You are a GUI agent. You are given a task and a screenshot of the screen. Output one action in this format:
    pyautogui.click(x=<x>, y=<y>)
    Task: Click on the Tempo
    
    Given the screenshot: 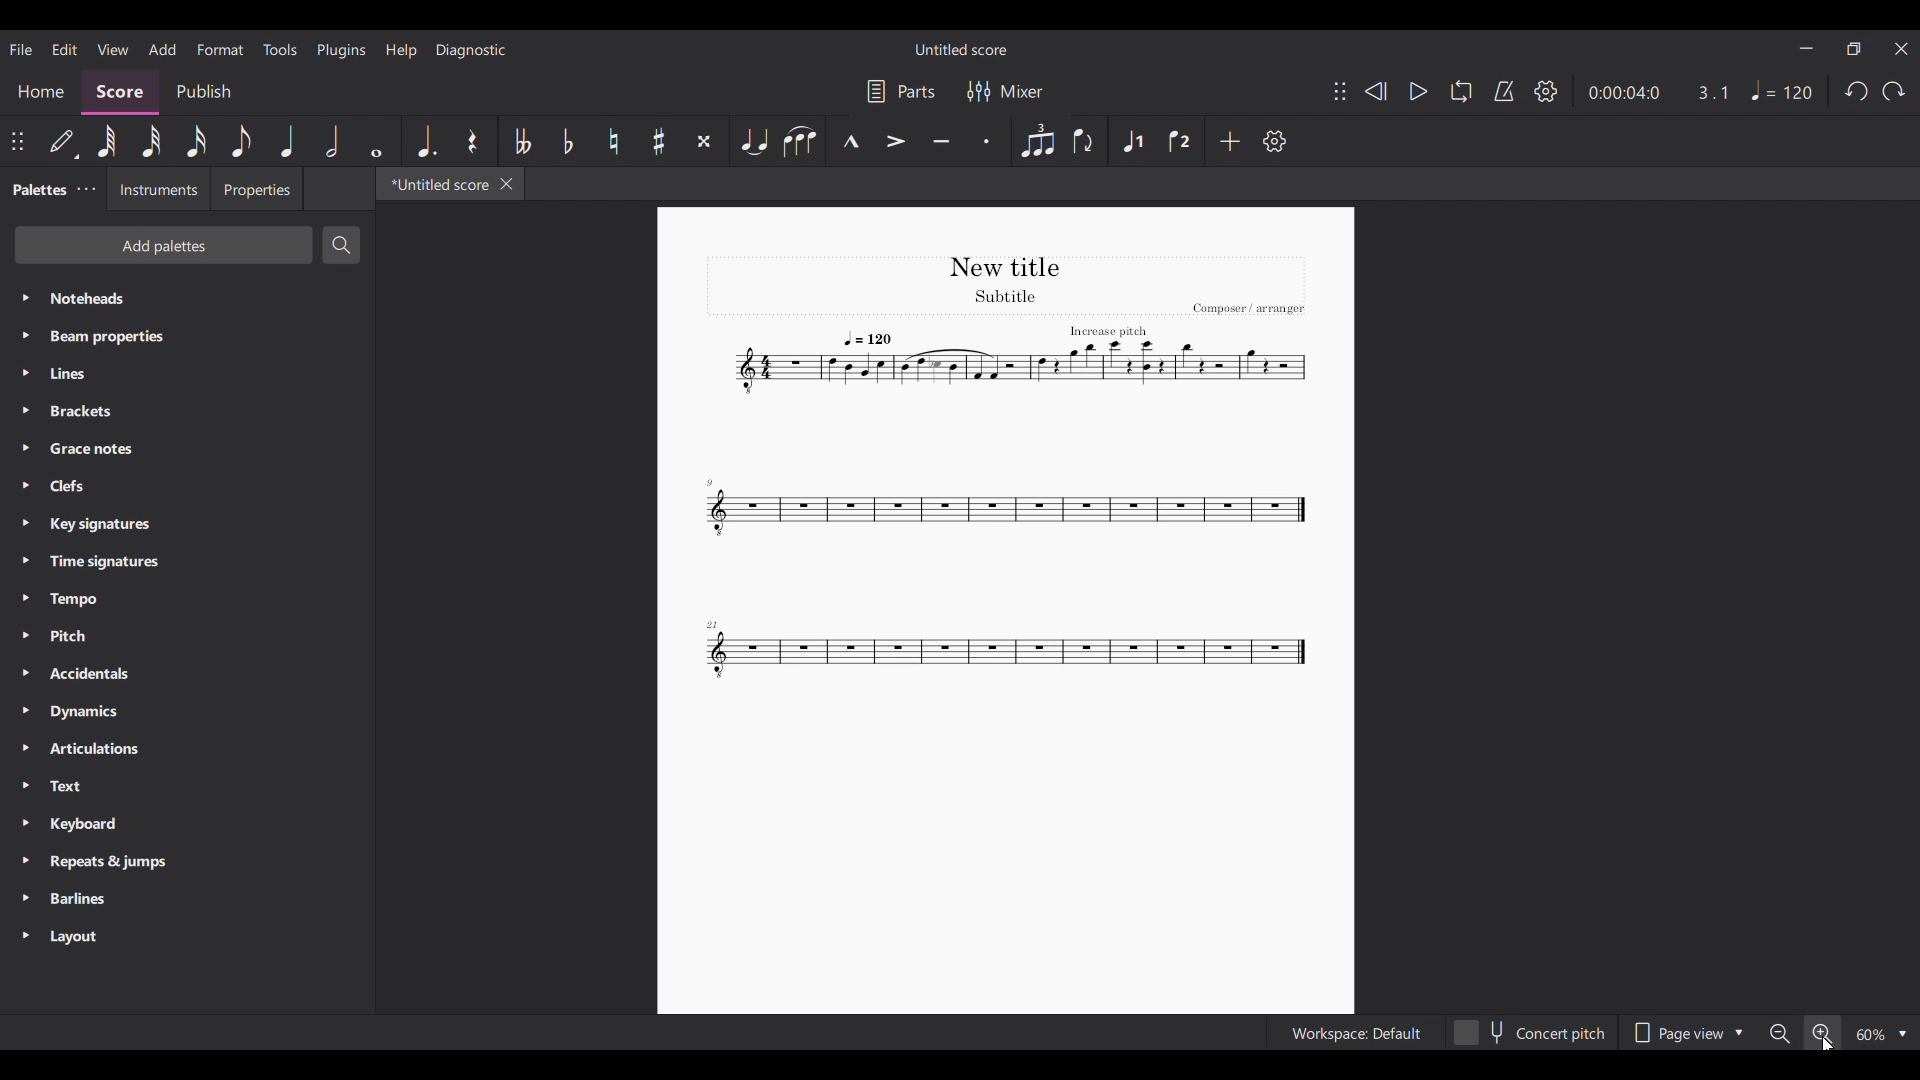 What is the action you would take?
    pyautogui.click(x=187, y=599)
    